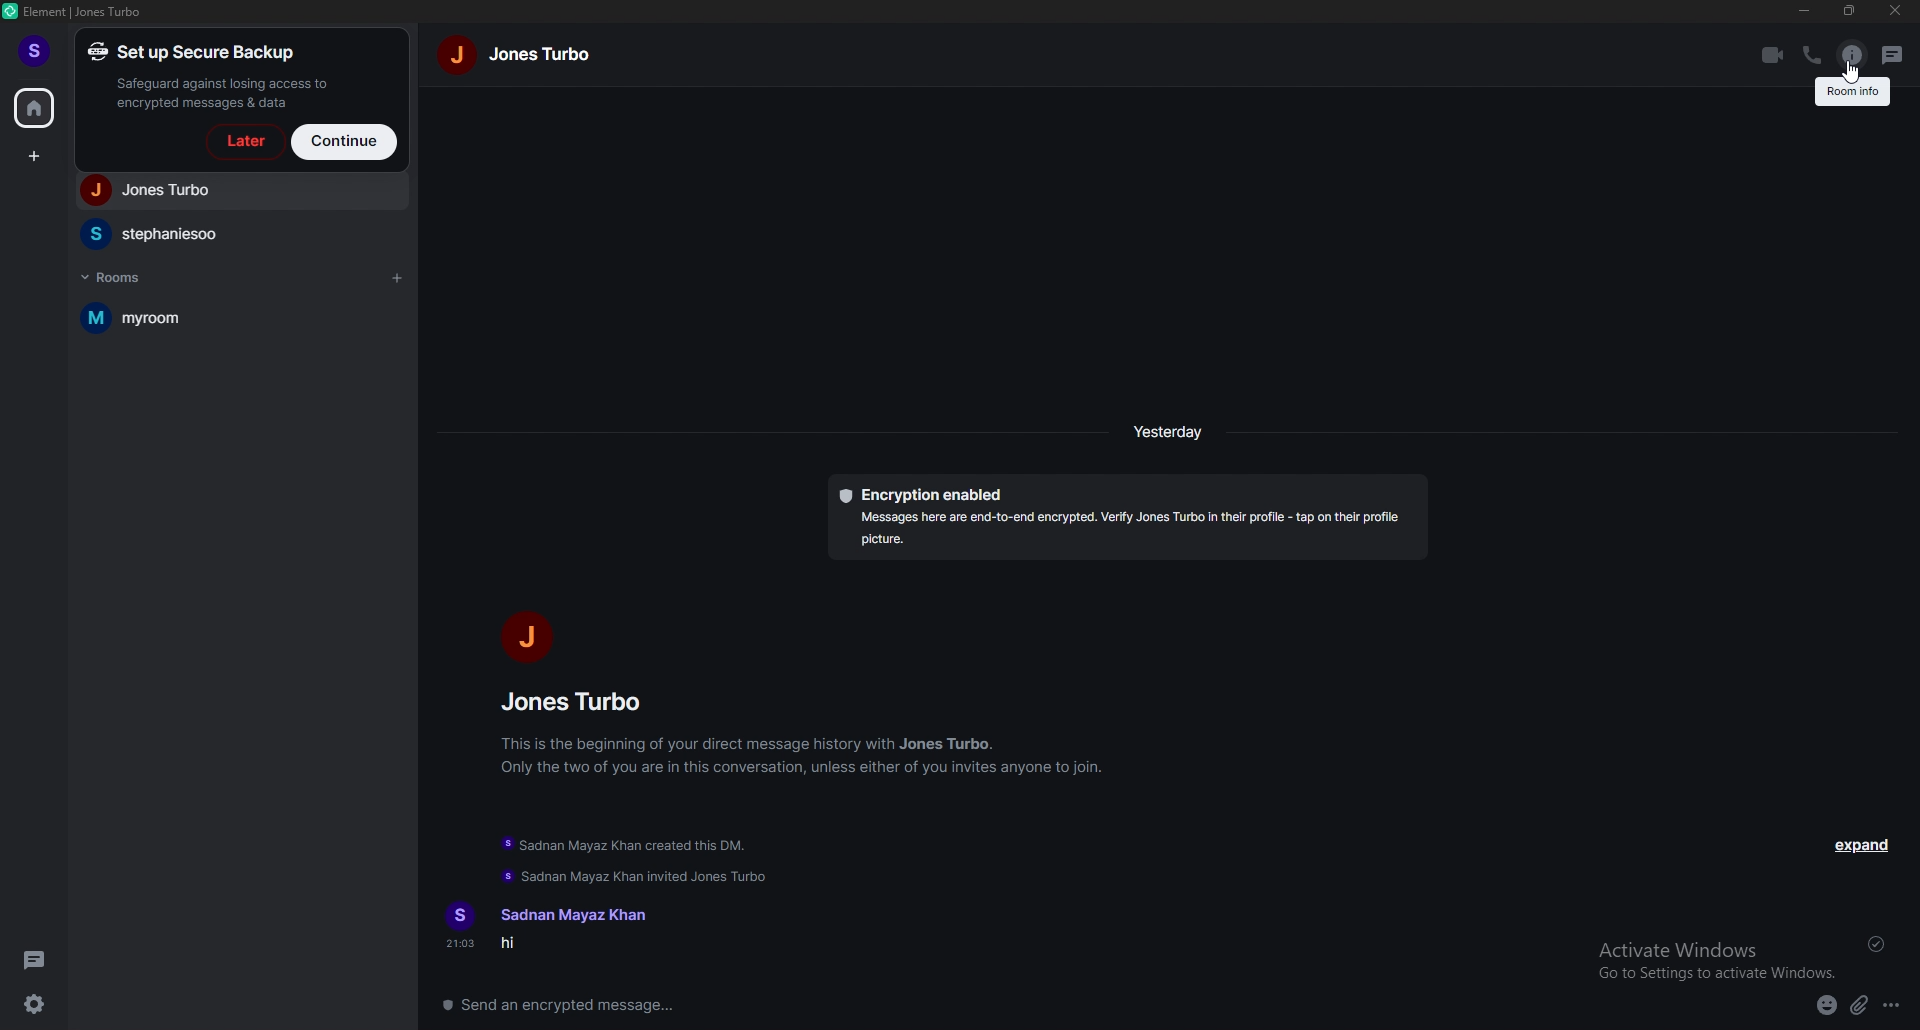 The height and width of the screenshot is (1030, 1920). Describe the element at coordinates (396, 280) in the screenshot. I see `add room` at that location.